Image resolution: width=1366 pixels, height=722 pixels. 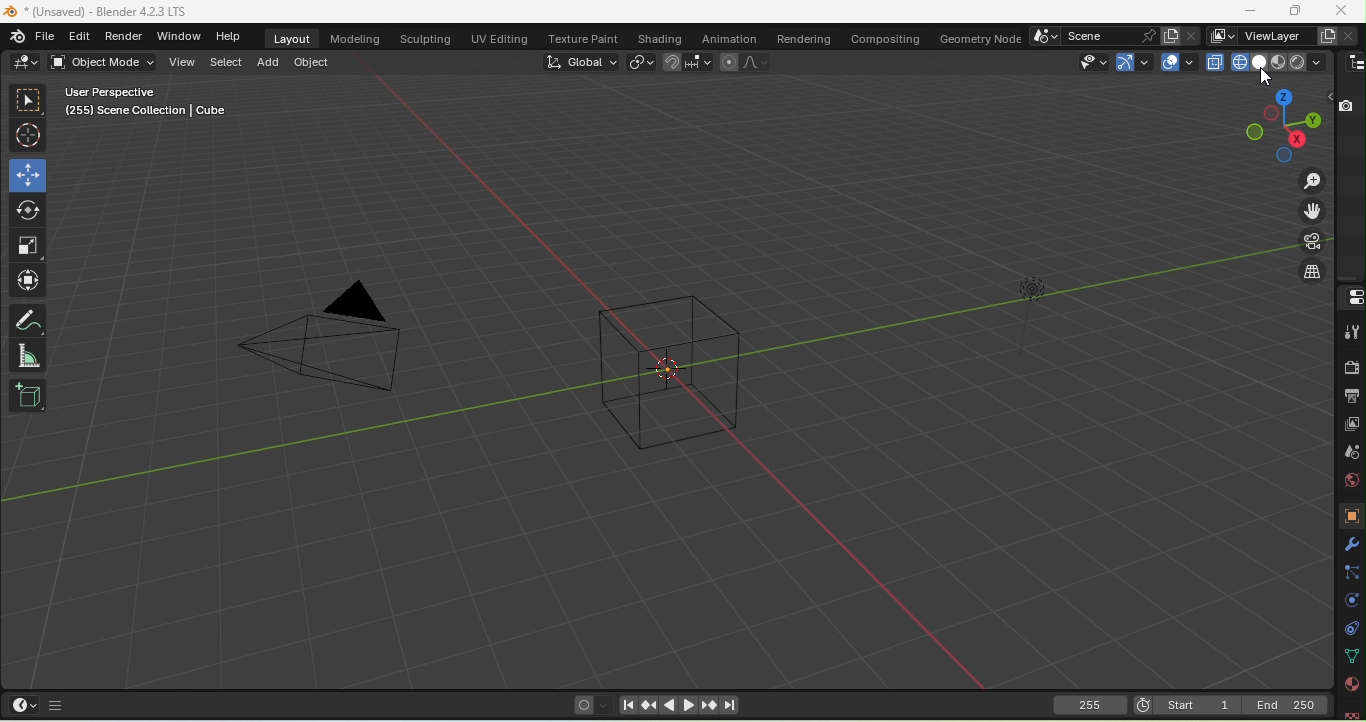 What do you see at coordinates (105, 62) in the screenshot?
I see `Sets the object interaction mode` at bounding box center [105, 62].